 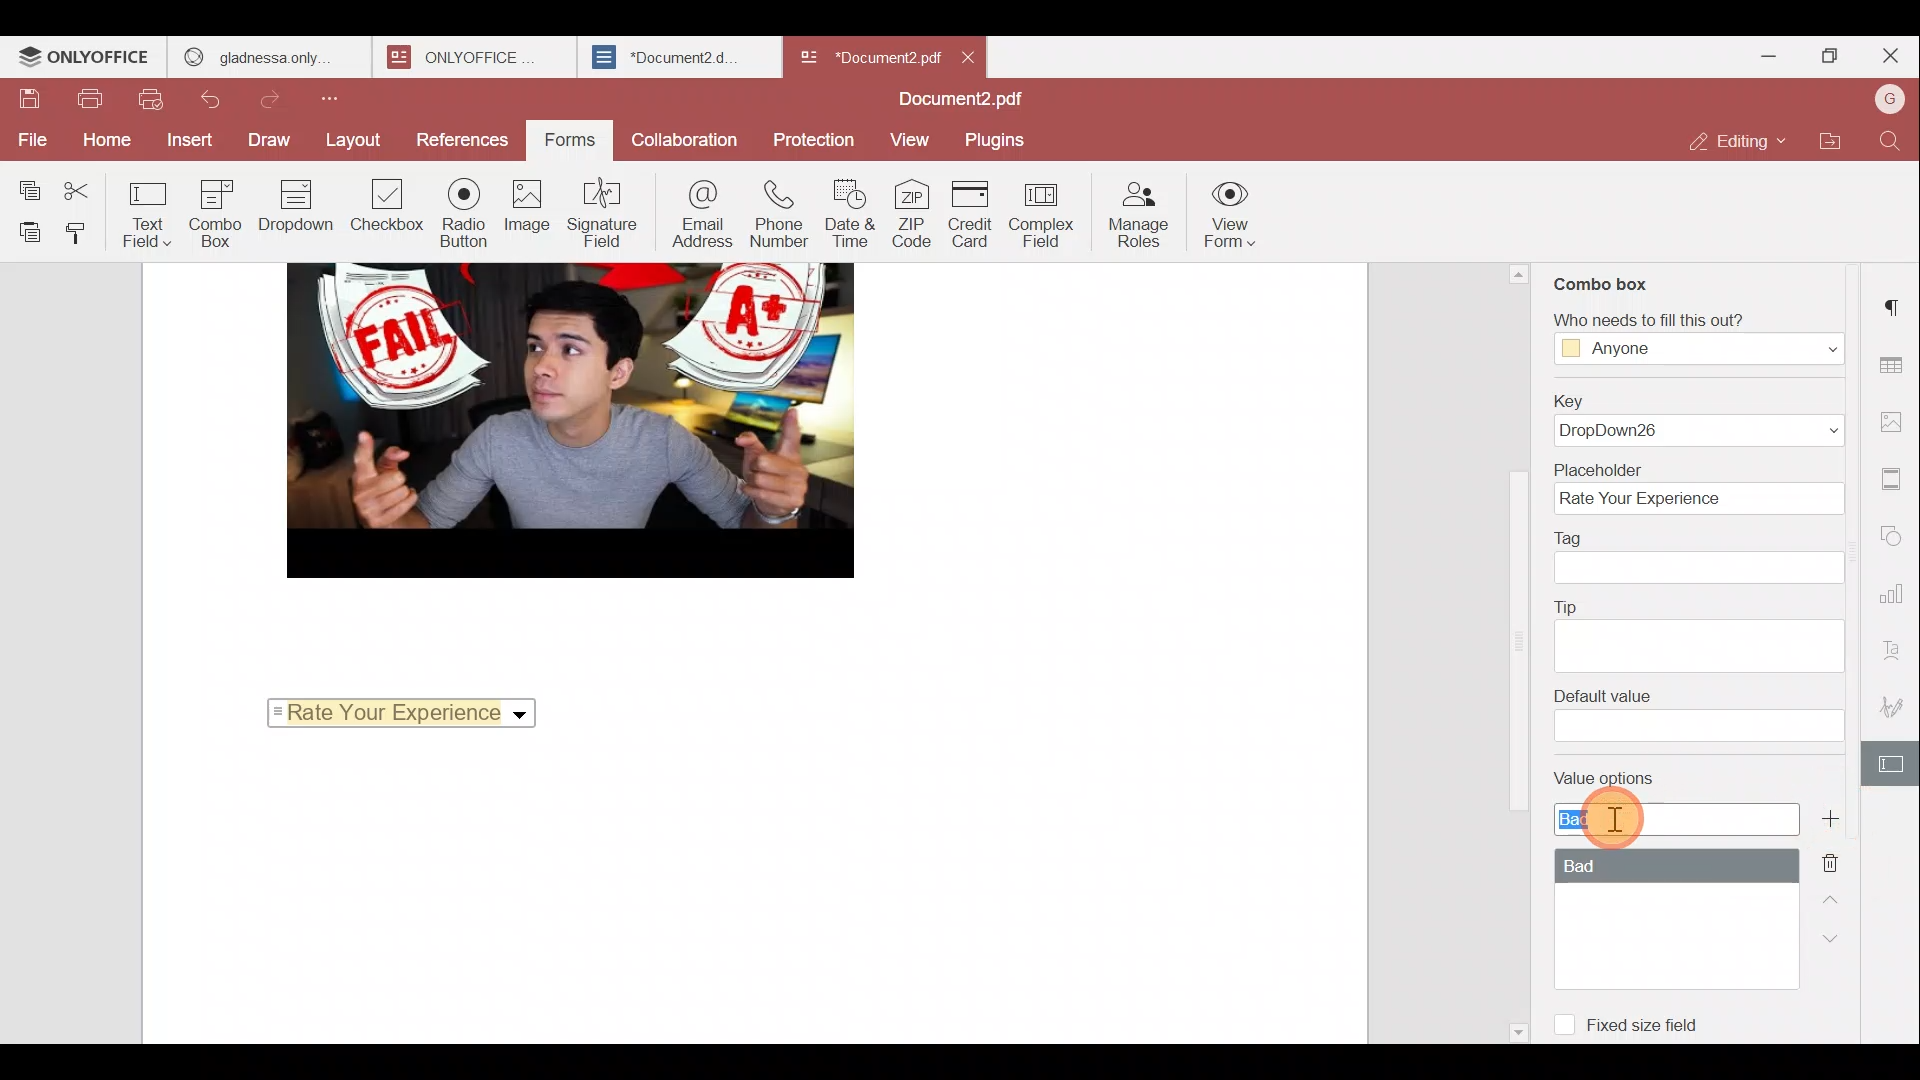 I want to click on Phone number, so click(x=780, y=216).